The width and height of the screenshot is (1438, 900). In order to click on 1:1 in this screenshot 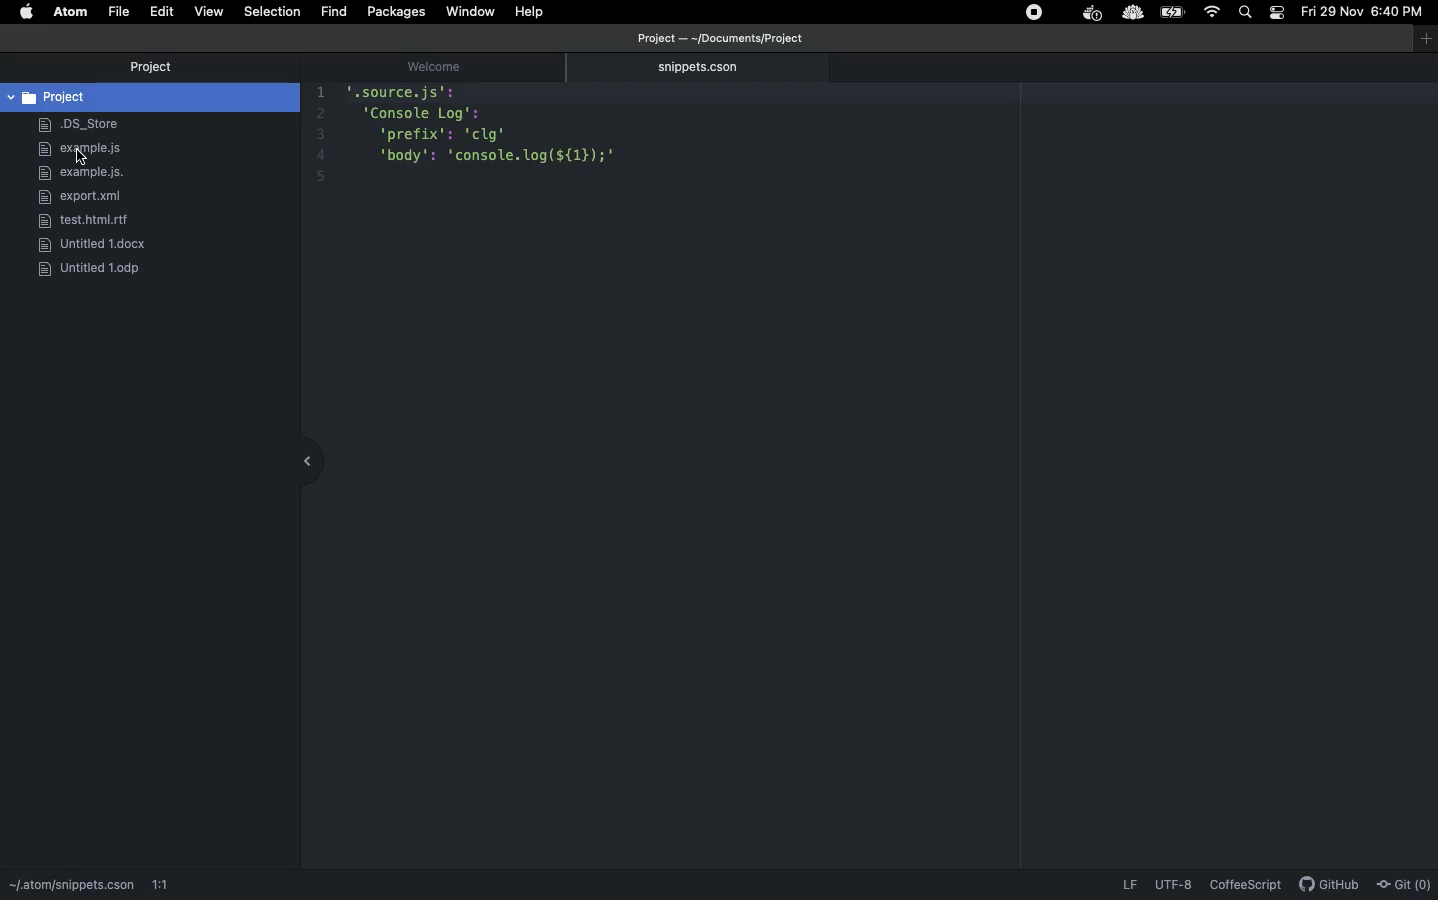, I will do `click(175, 883)`.